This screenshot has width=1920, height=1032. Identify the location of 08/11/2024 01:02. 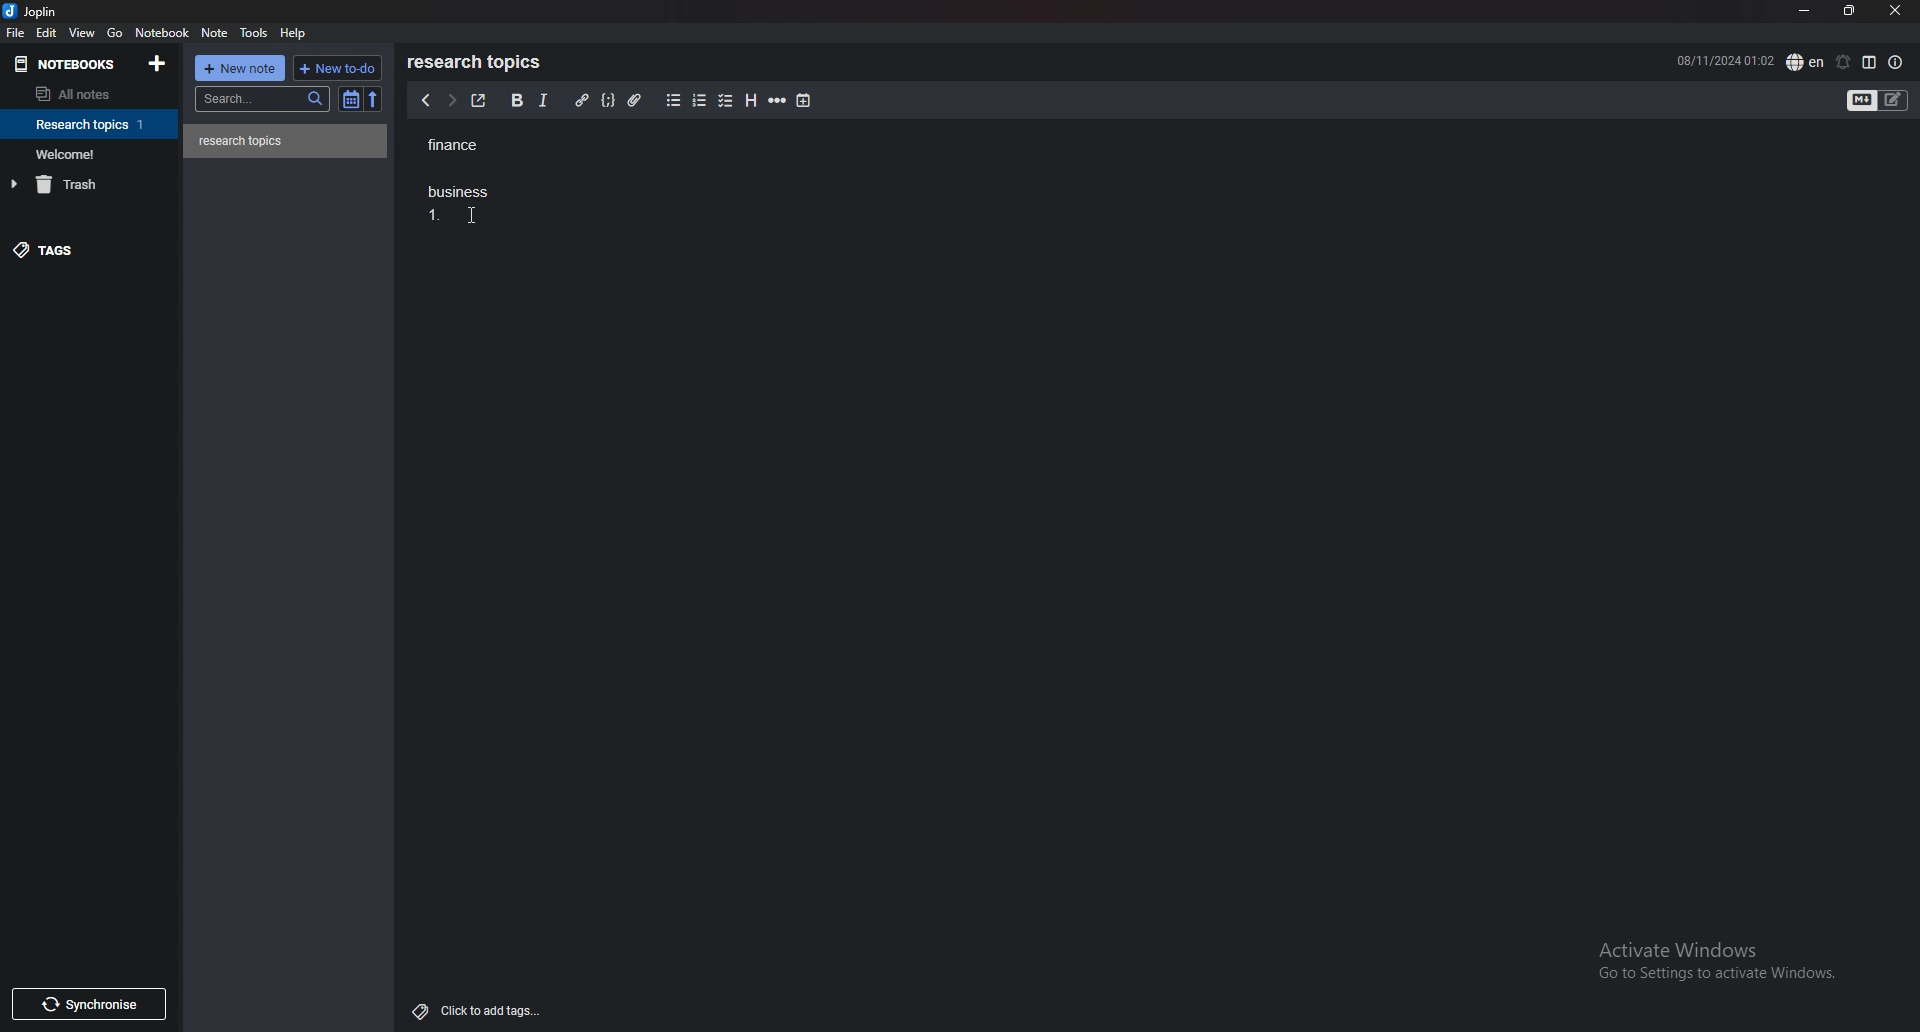
(1724, 60).